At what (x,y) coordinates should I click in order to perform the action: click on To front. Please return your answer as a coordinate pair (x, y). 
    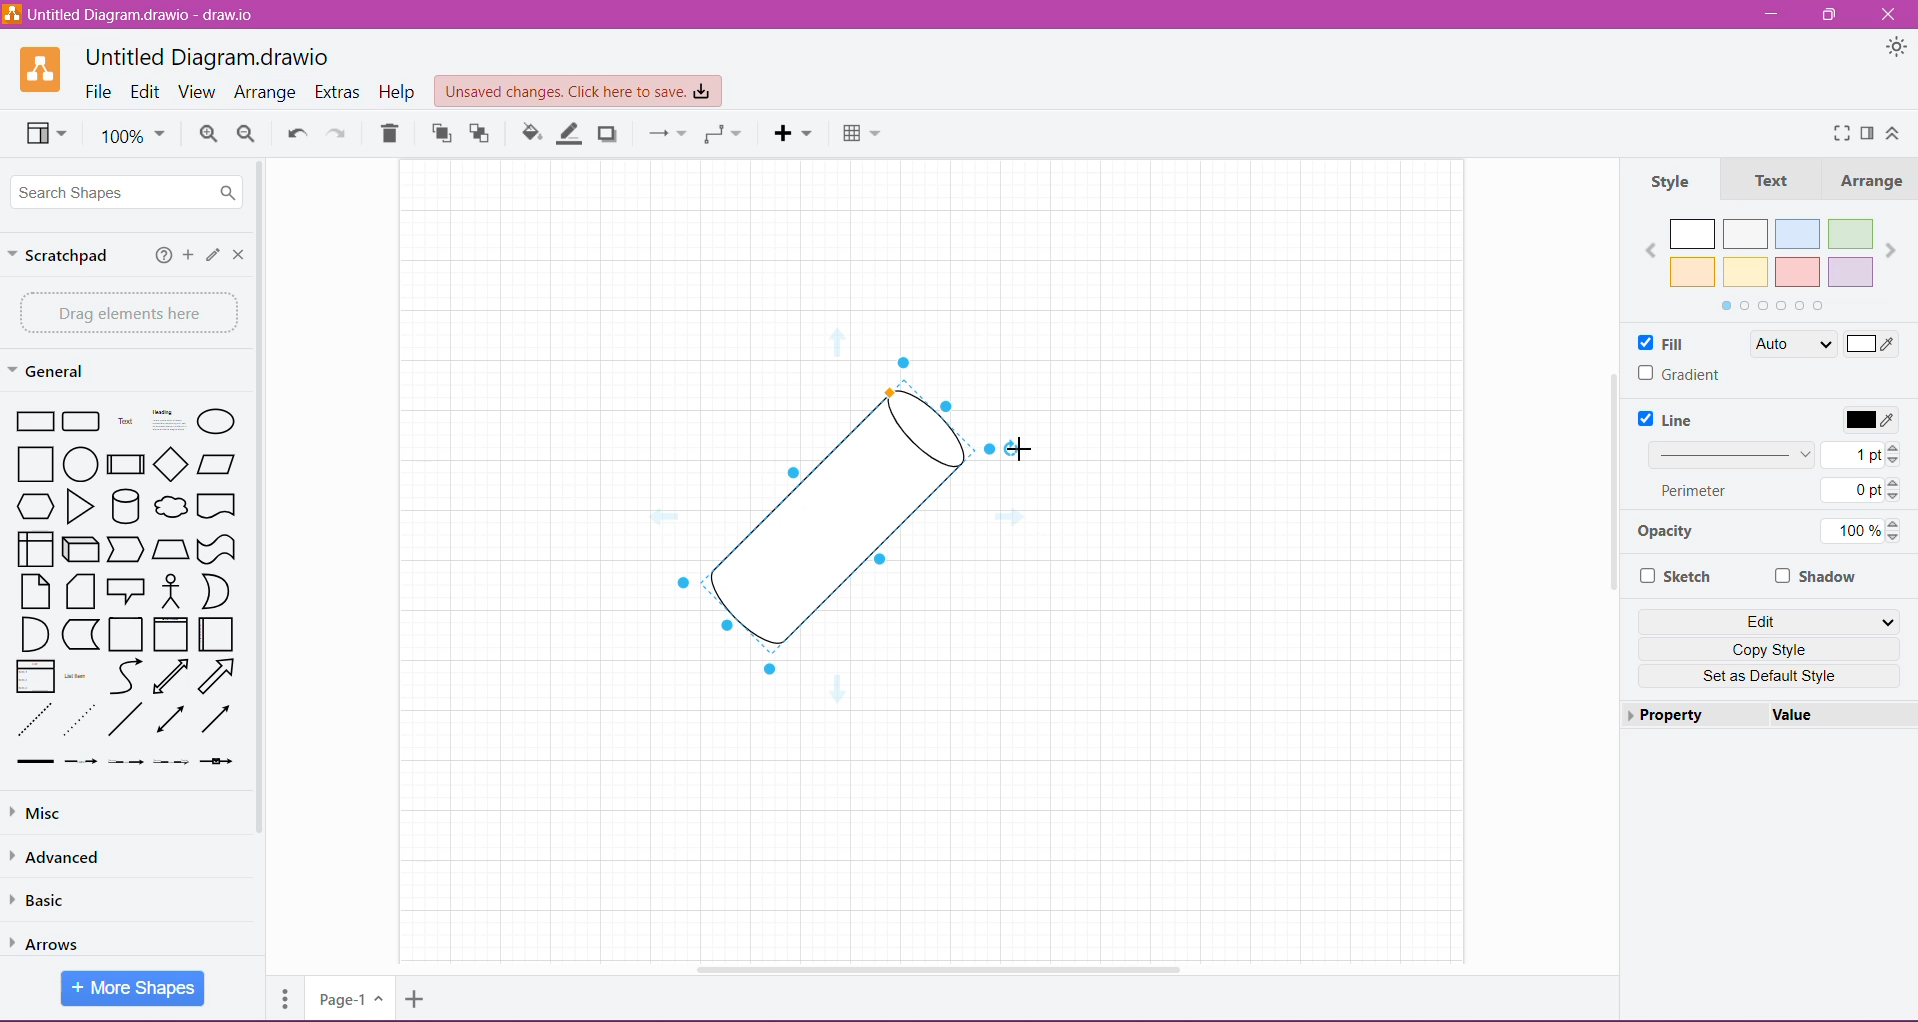
    Looking at the image, I should click on (440, 136).